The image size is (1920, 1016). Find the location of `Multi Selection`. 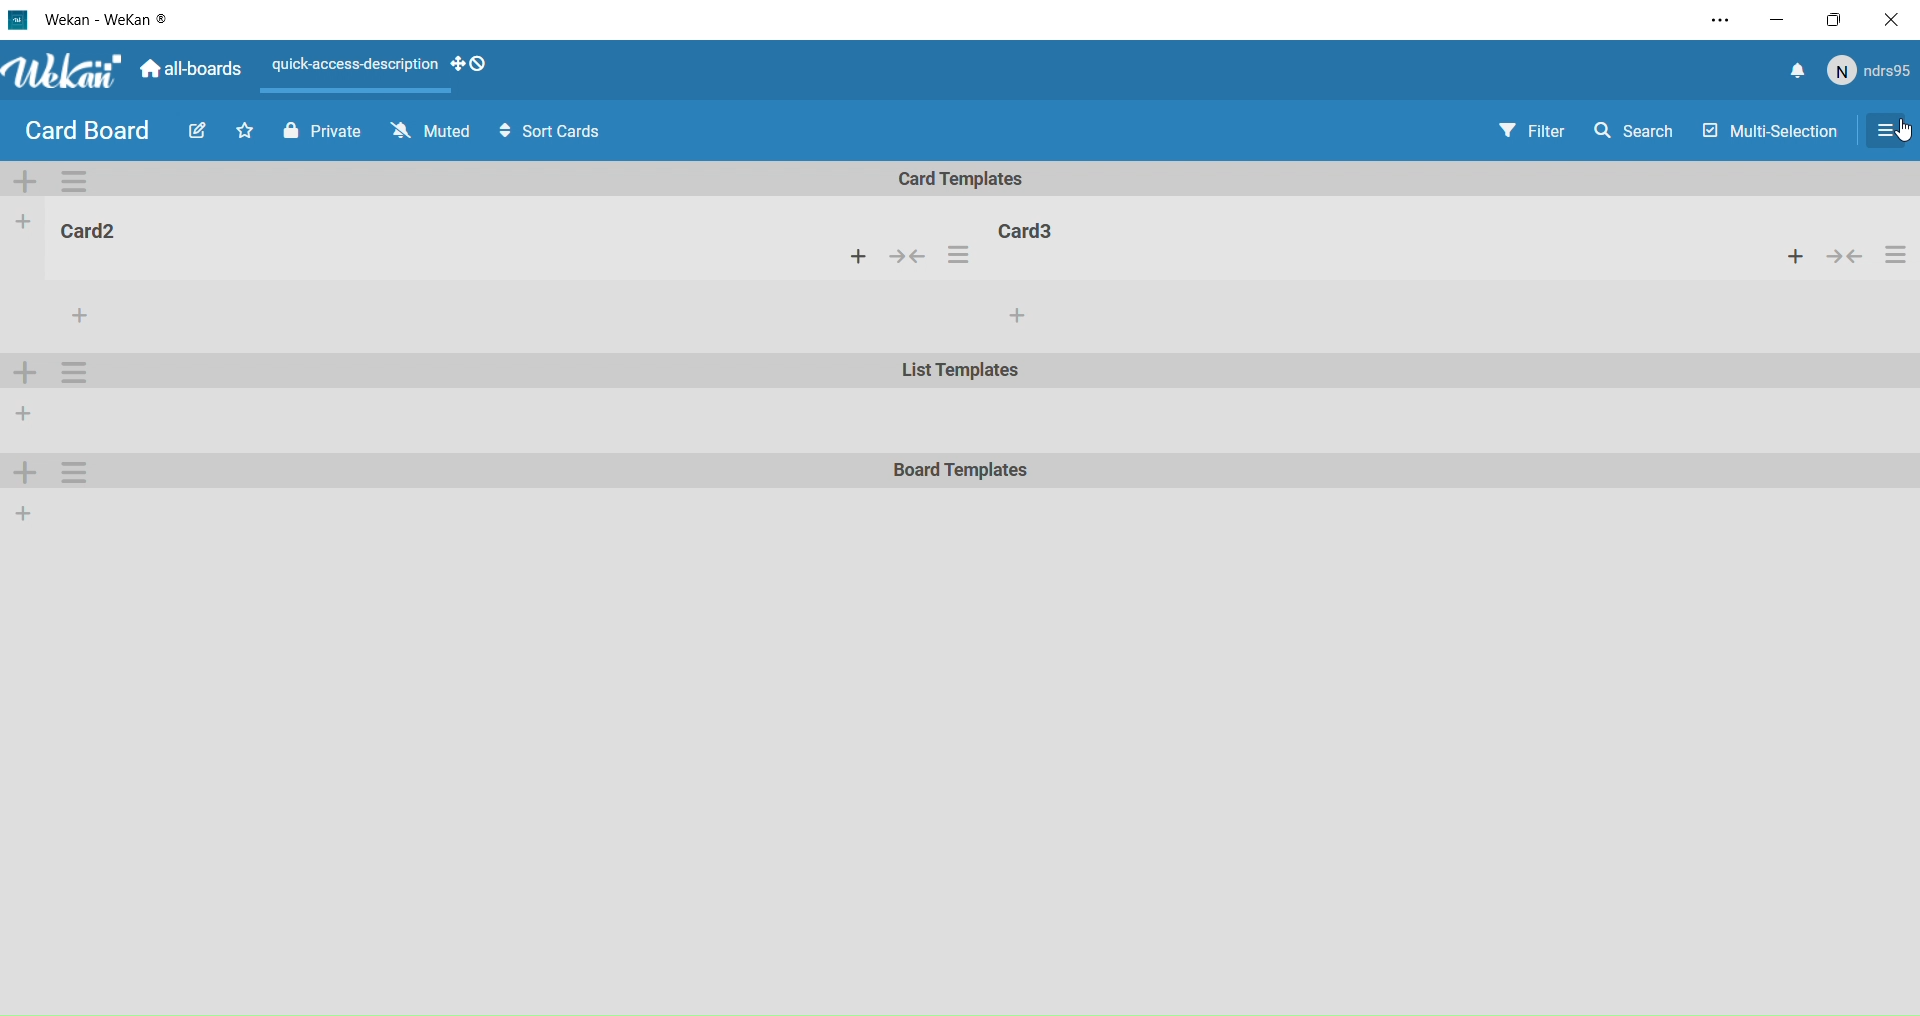

Multi Selection is located at coordinates (1767, 126).